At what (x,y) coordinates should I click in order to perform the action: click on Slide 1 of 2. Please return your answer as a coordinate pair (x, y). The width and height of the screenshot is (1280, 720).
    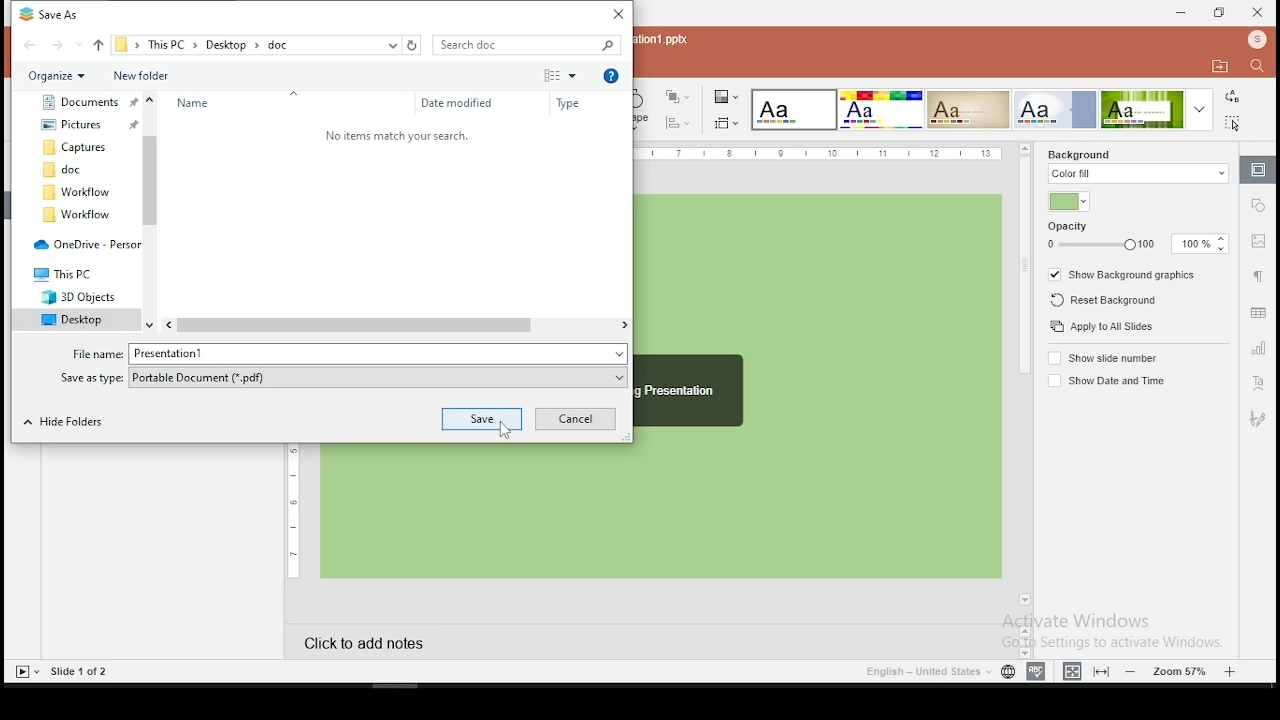
    Looking at the image, I should click on (81, 672).